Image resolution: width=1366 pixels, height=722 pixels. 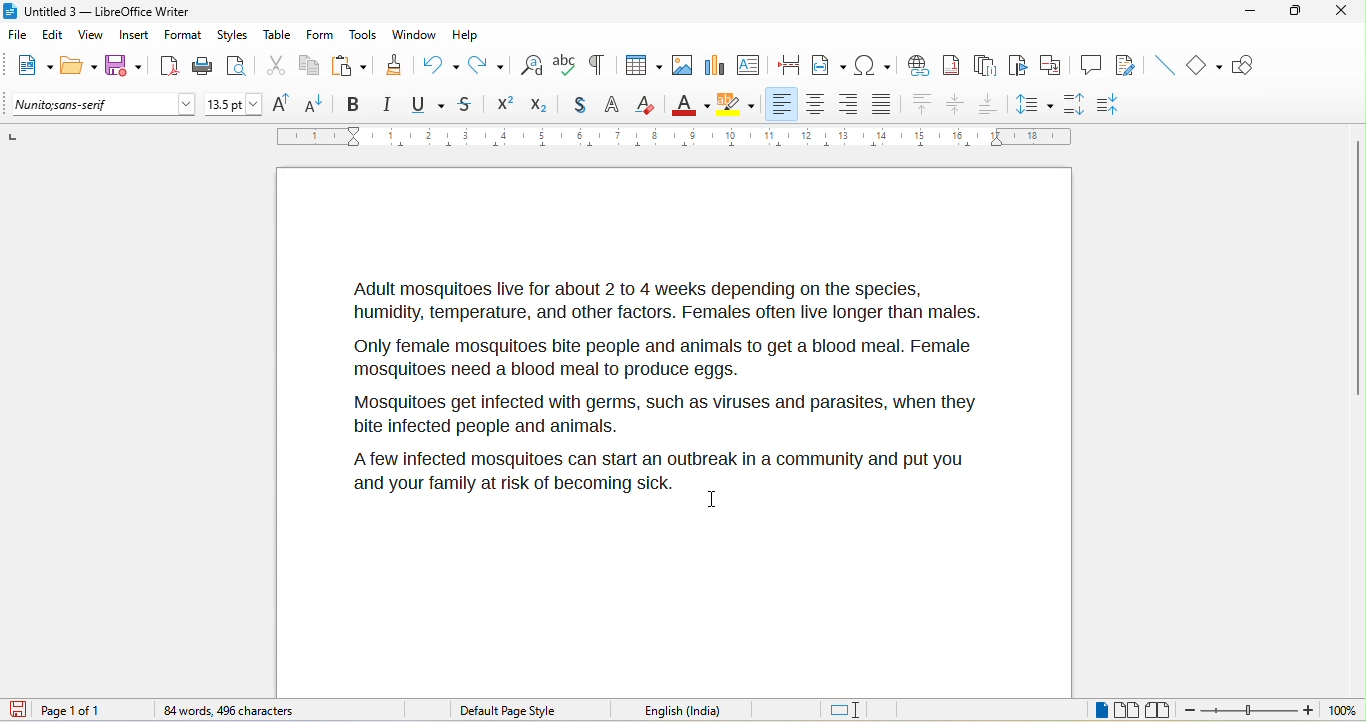 I want to click on hyperlink, so click(x=917, y=63).